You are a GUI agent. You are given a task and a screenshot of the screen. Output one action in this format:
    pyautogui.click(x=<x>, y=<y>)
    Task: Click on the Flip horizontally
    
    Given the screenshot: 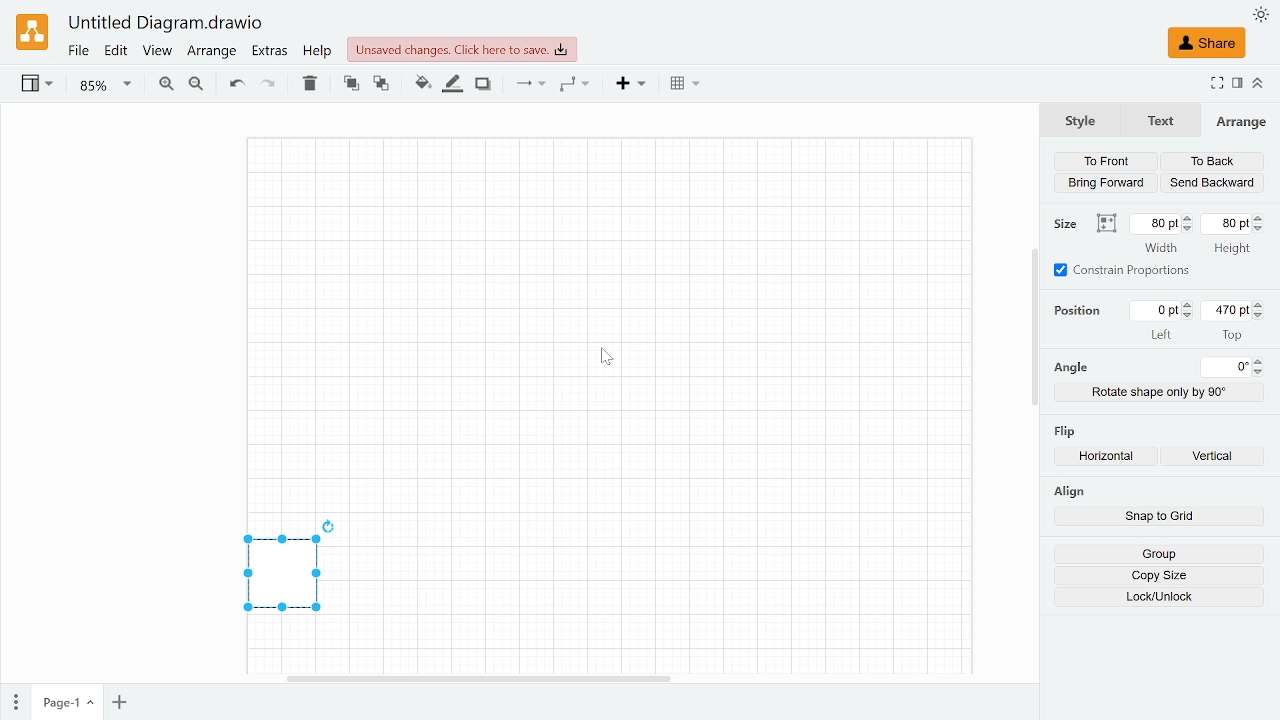 What is the action you would take?
    pyautogui.click(x=1111, y=458)
    